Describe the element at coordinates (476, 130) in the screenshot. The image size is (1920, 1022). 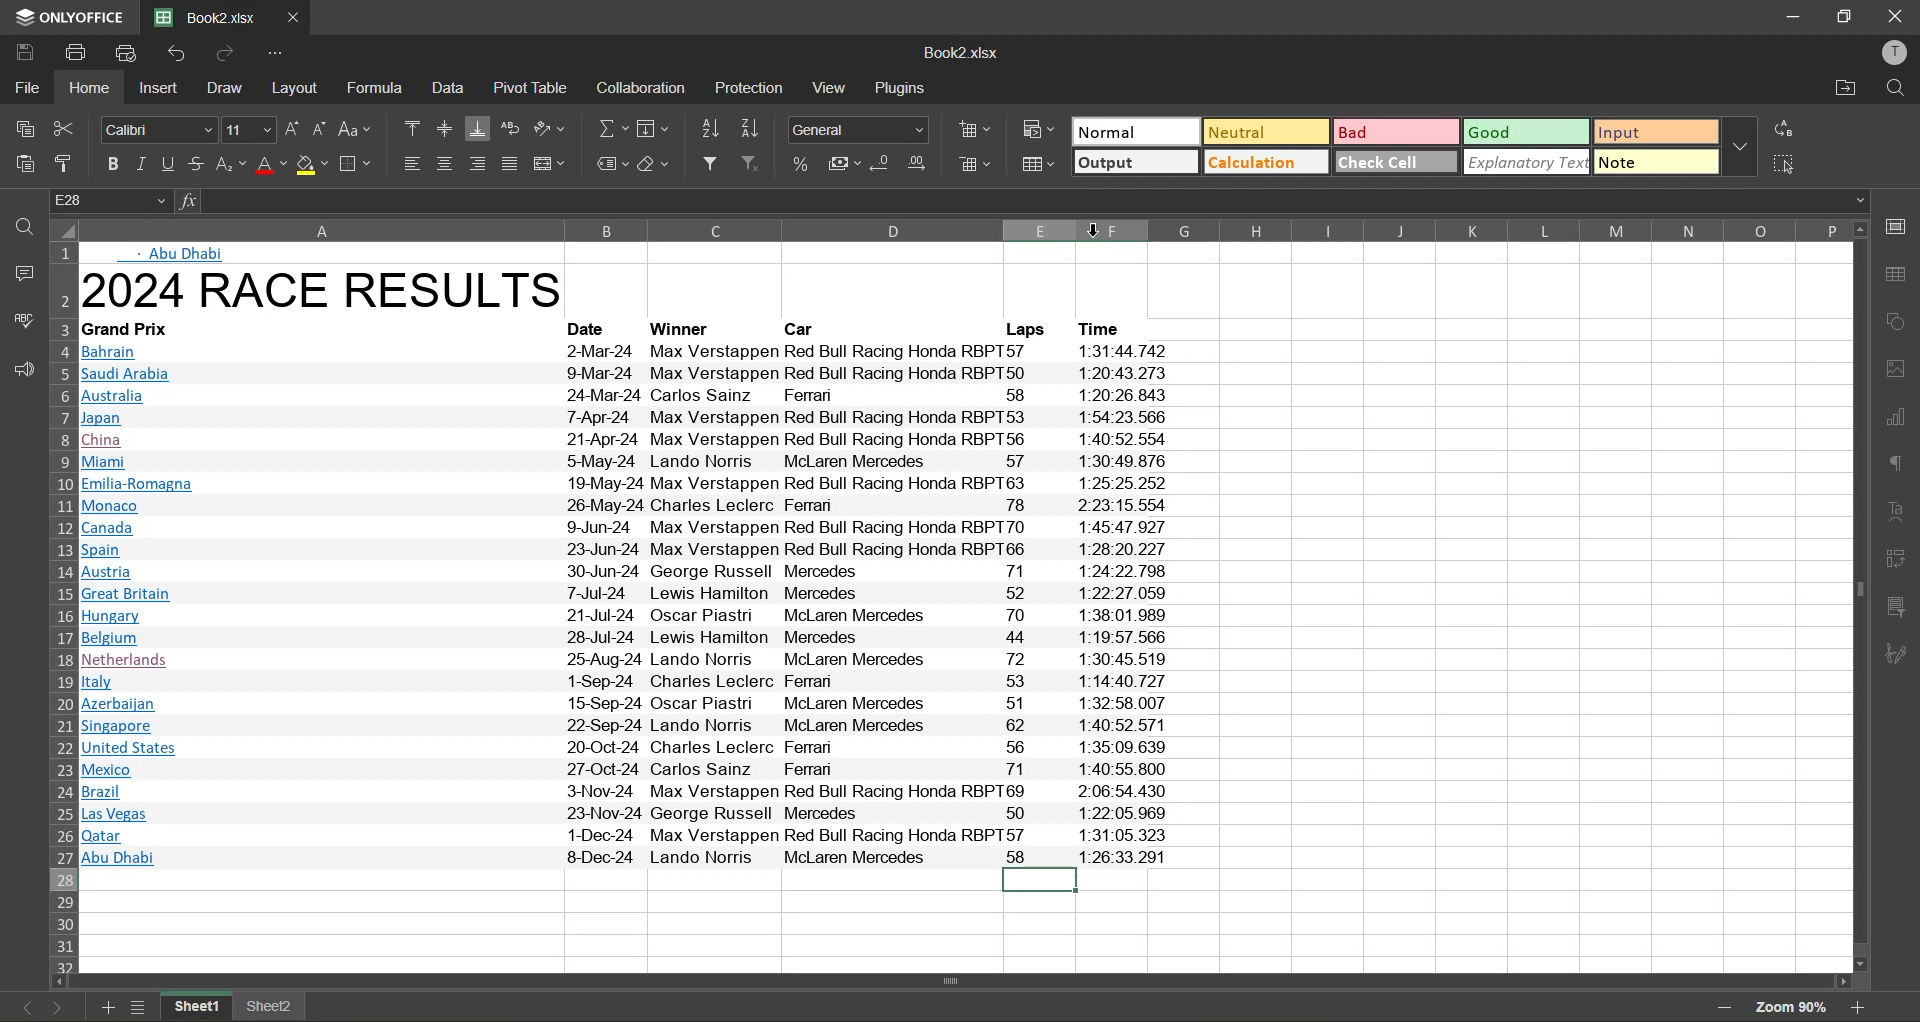
I see `align bottom` at that location.